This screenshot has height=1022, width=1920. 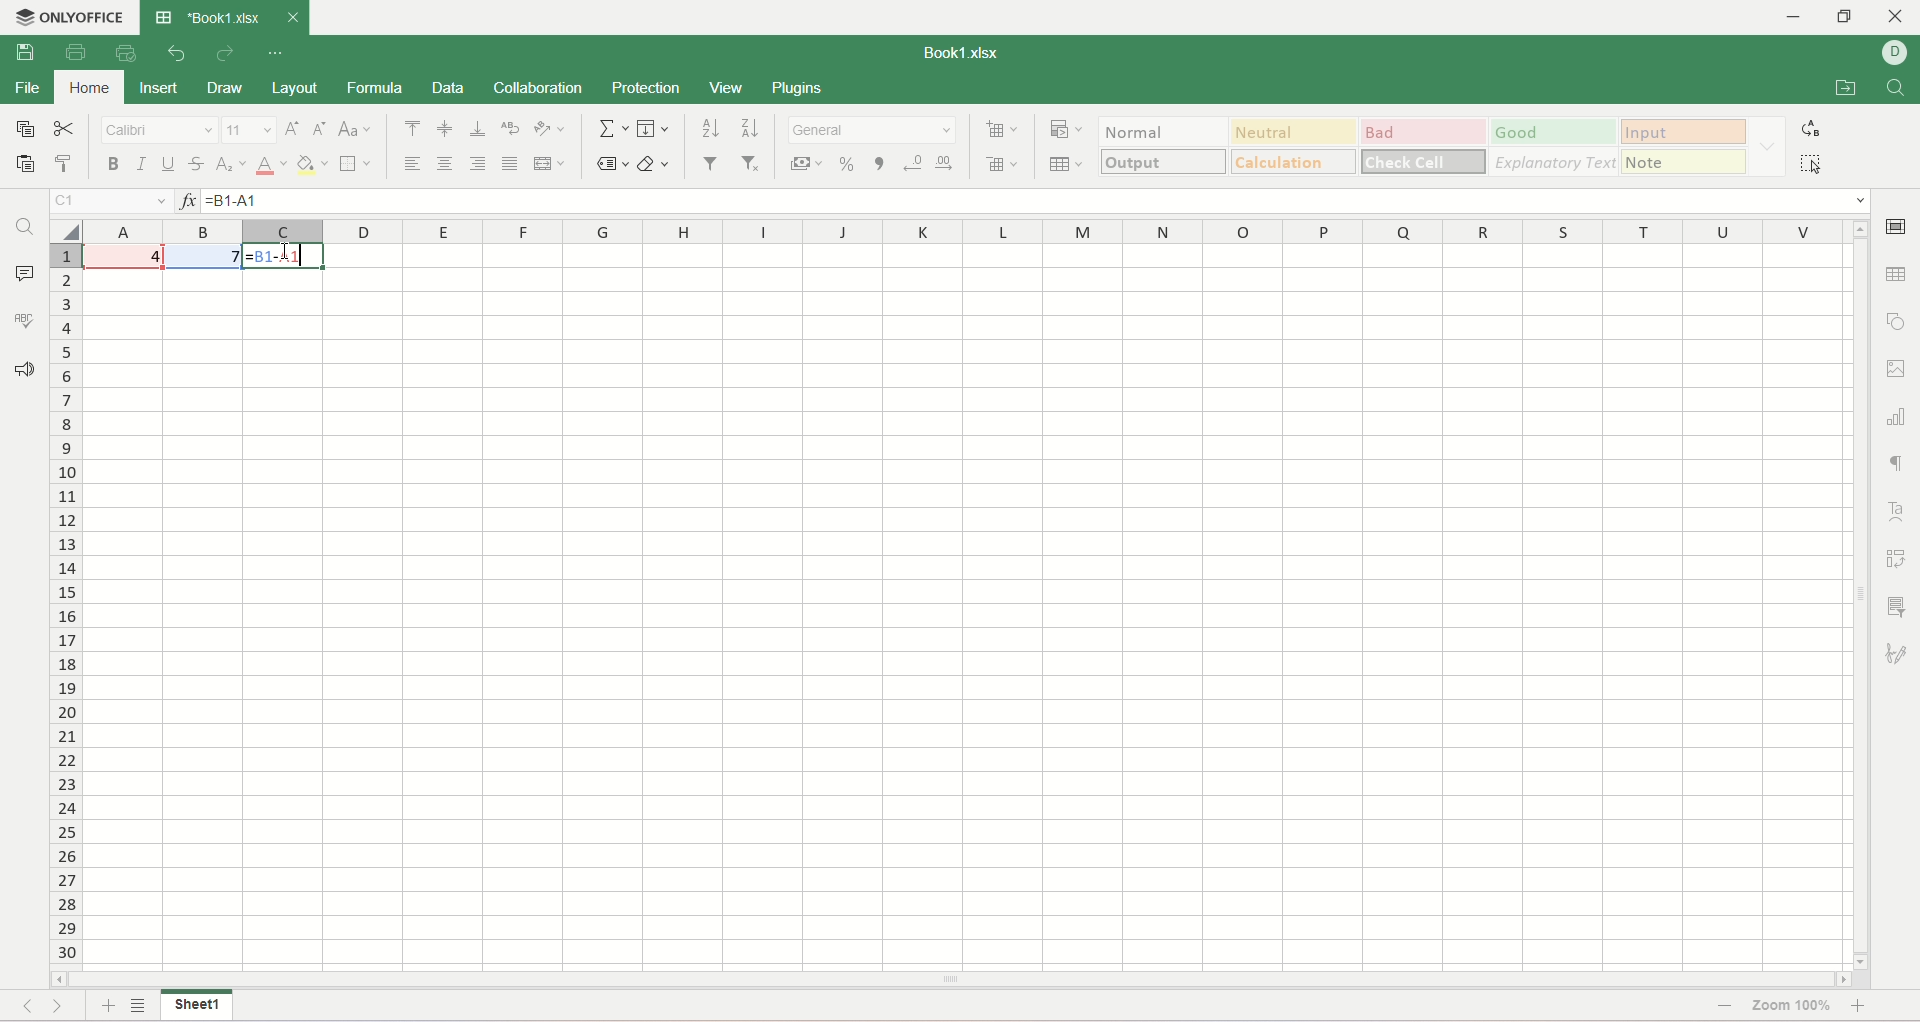 What do you see at coordinates (249, 128) in the screenshot?
I see `font size` at bounding box center [249, 128].